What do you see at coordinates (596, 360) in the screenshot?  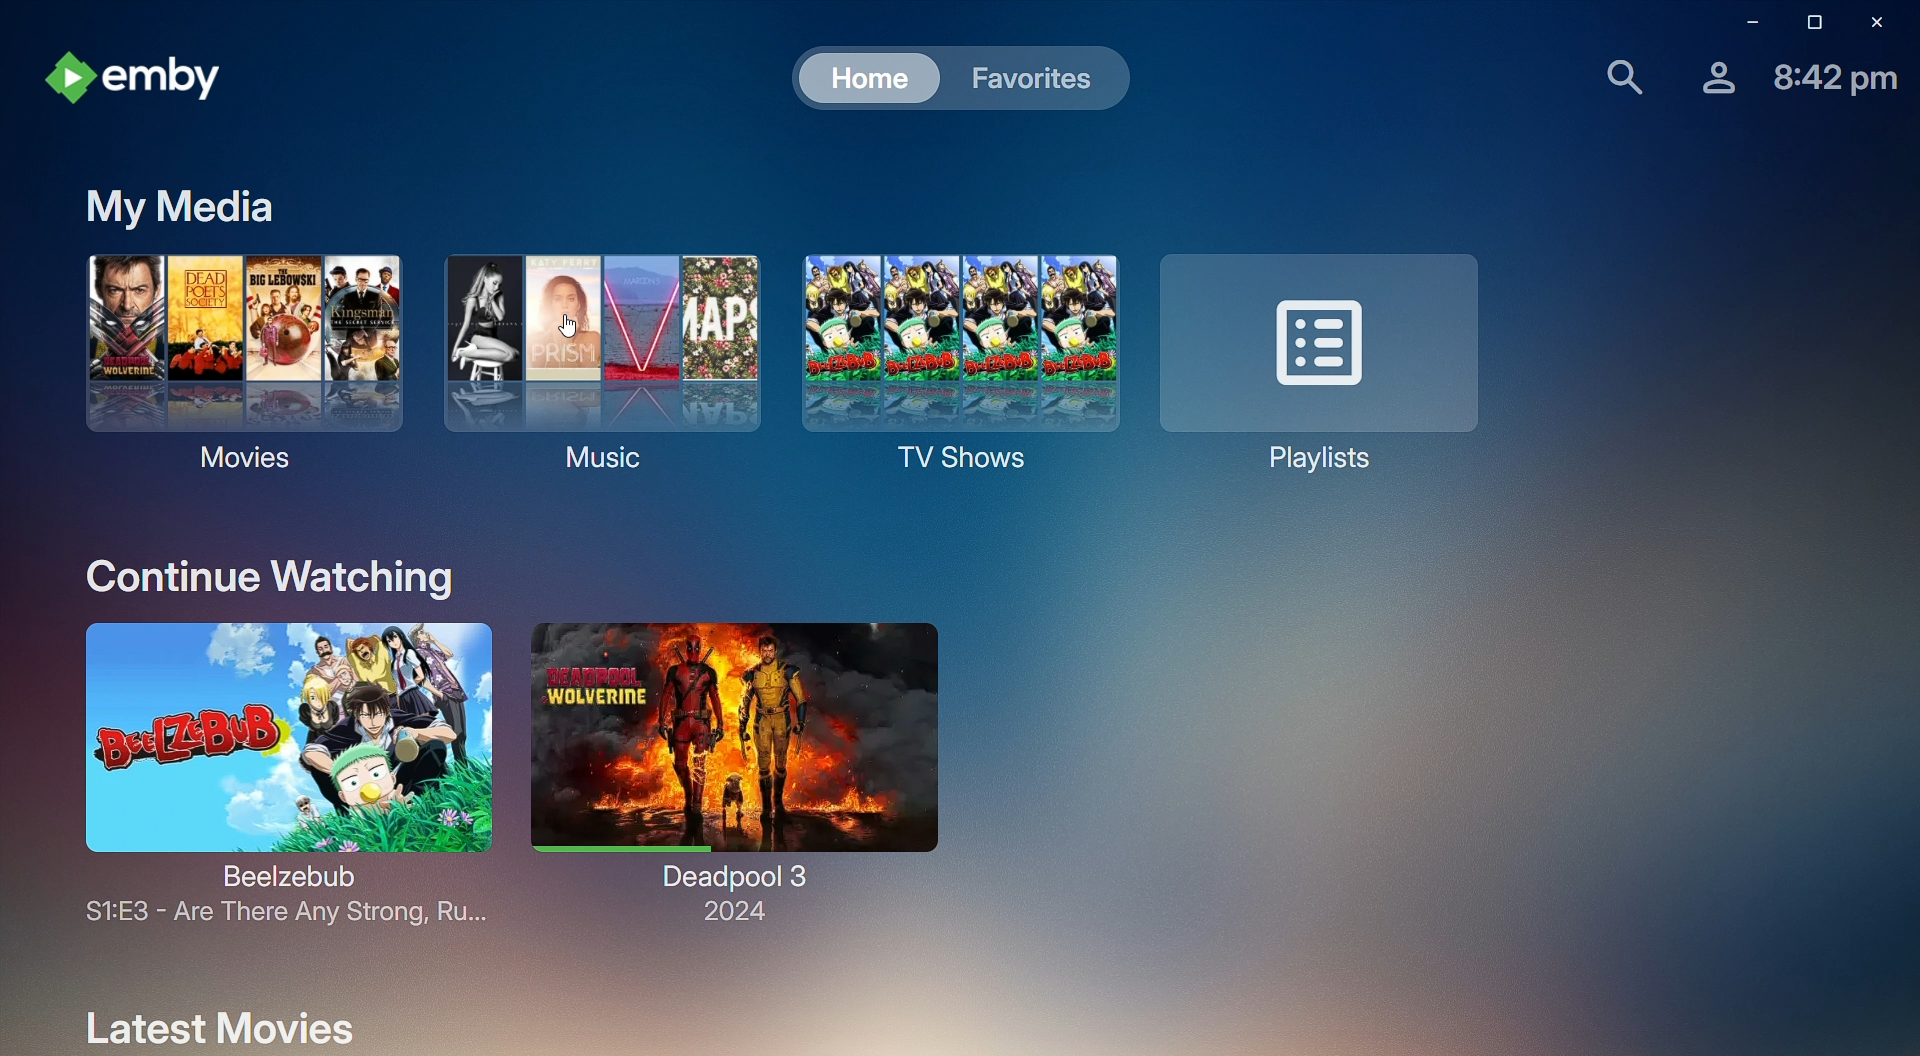 I see `Music` at bounding box center [596, 360].